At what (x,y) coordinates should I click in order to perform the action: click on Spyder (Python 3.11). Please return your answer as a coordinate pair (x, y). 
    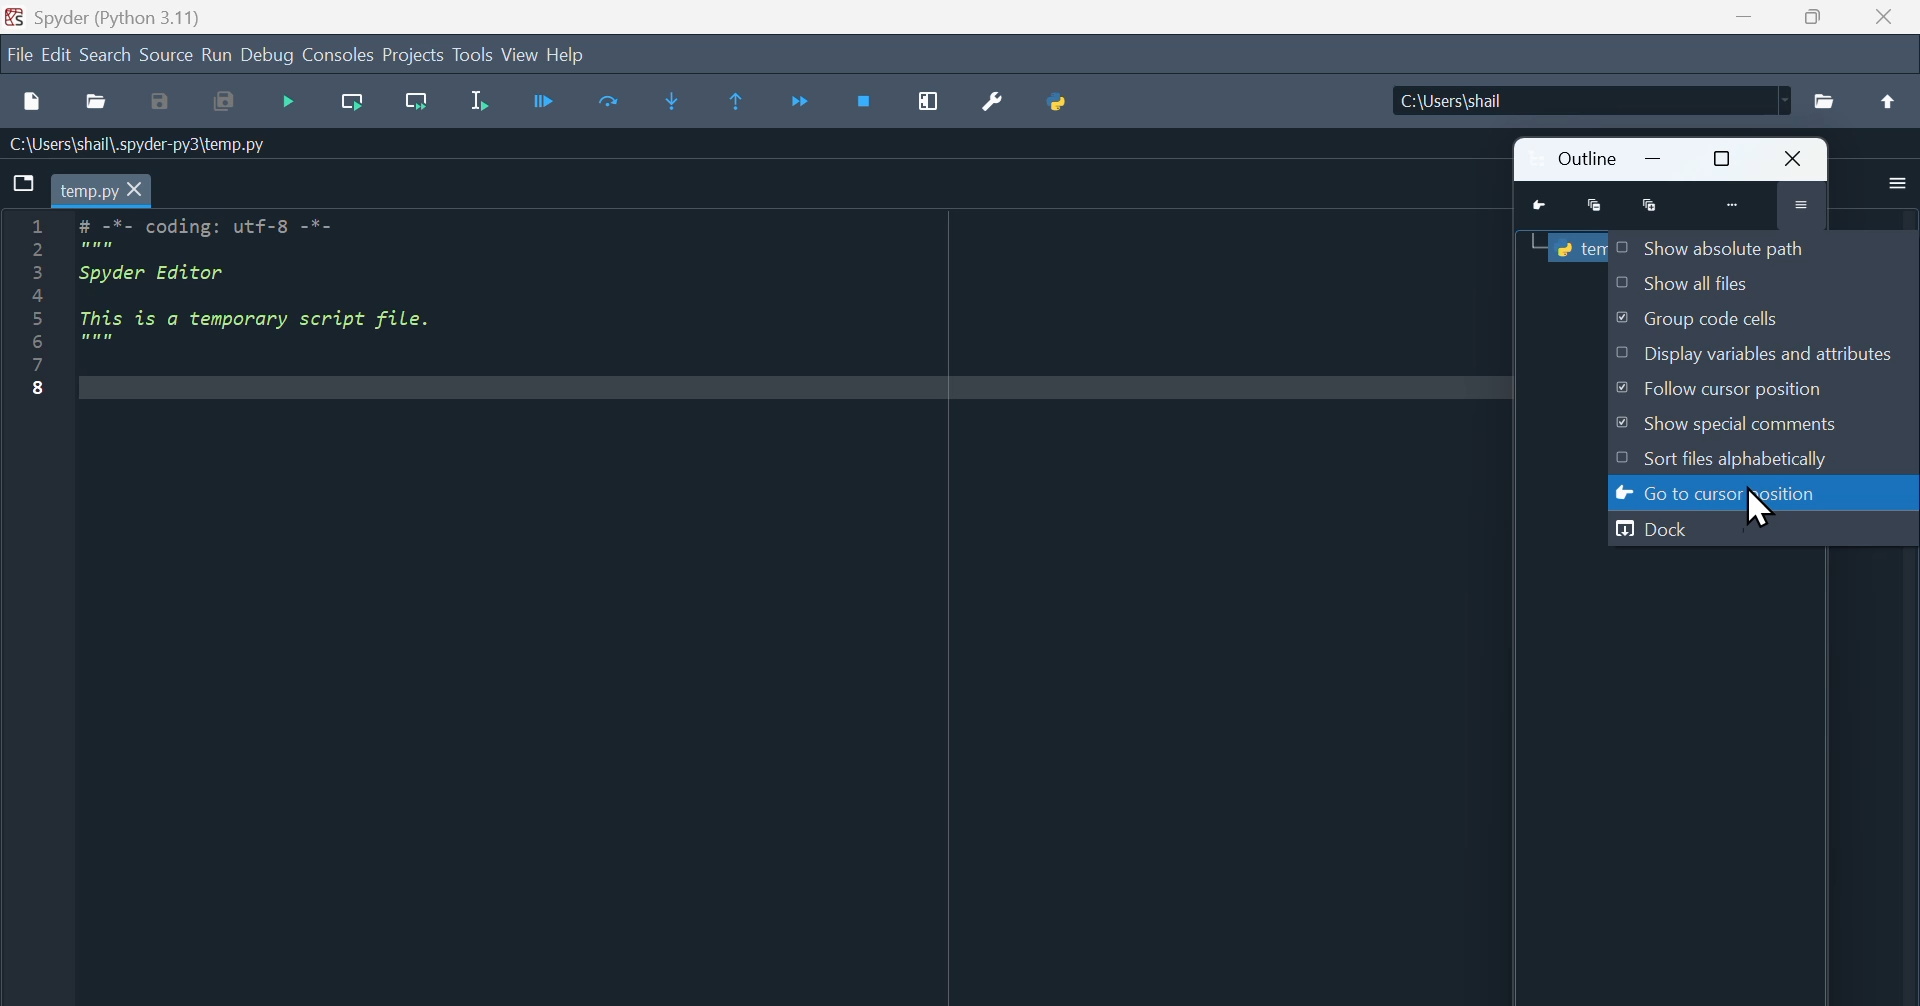
    Looking at the image, I should click on (126, 16).